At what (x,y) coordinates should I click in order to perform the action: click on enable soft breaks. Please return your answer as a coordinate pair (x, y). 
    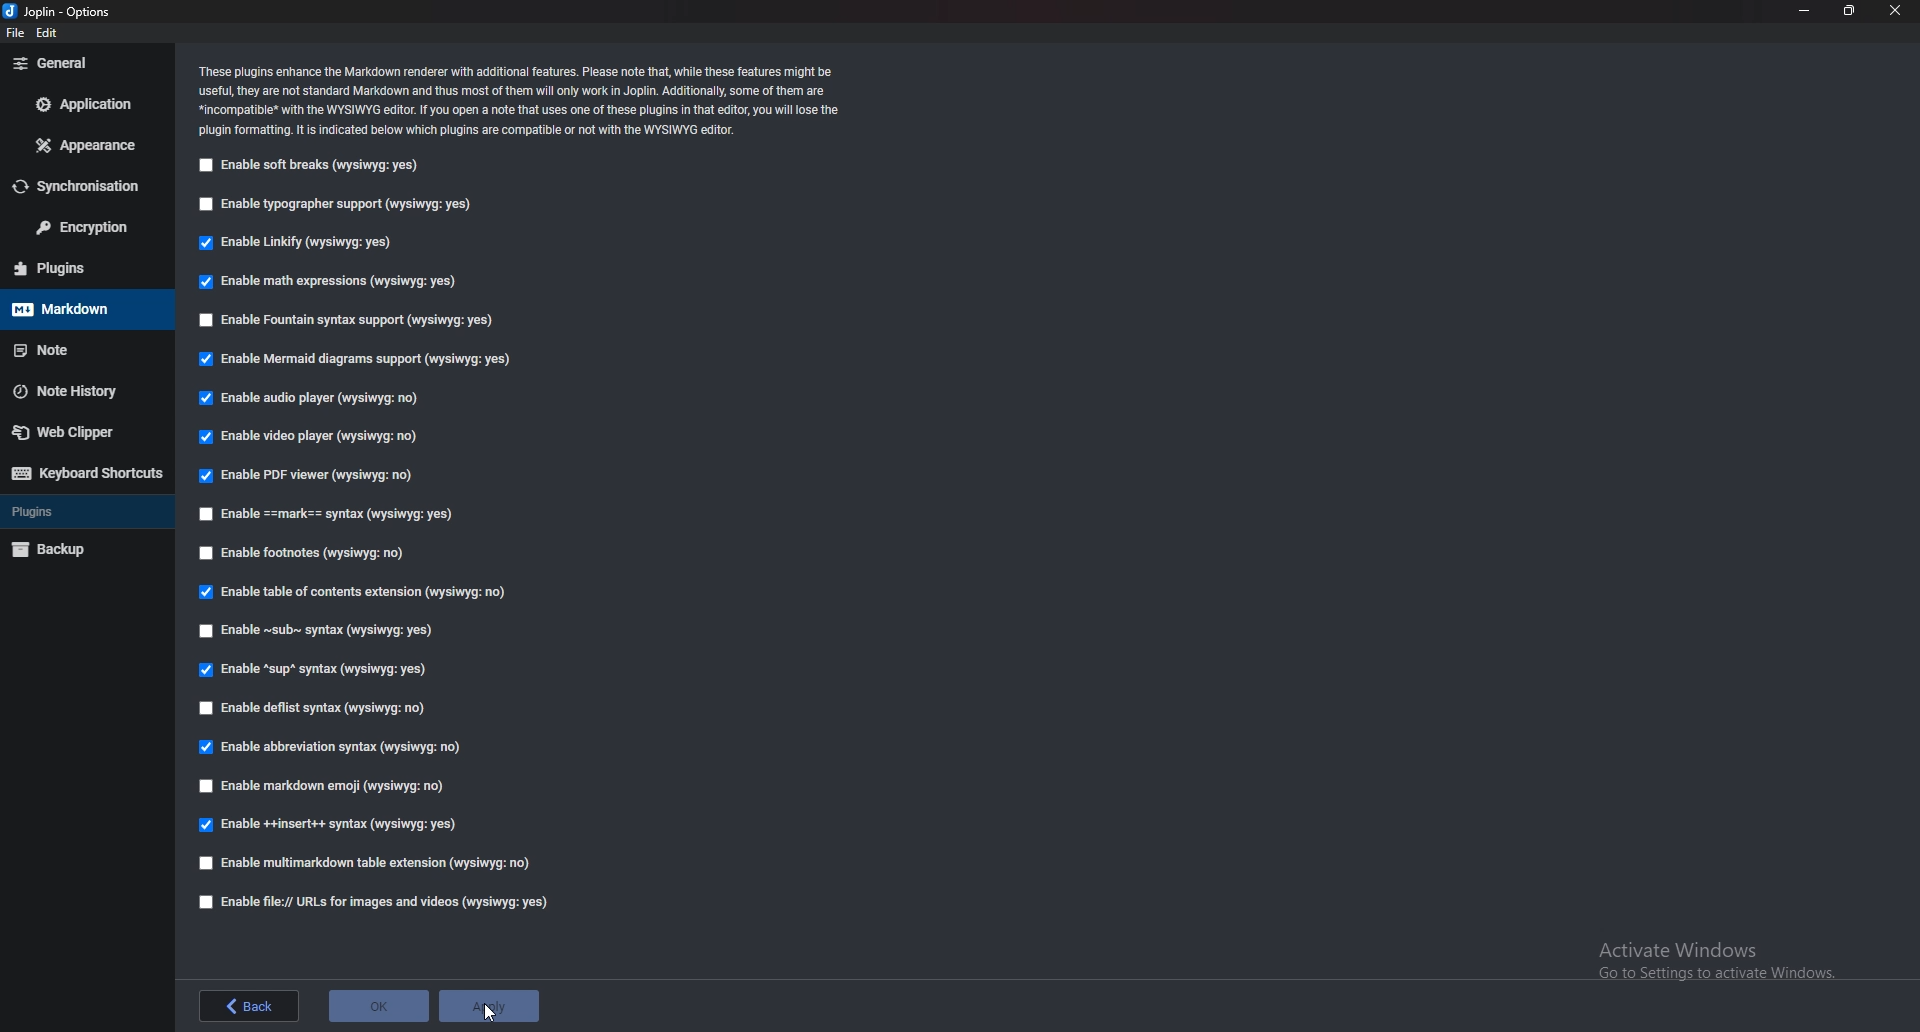
    Looking at the image, I should click on (310, 166).